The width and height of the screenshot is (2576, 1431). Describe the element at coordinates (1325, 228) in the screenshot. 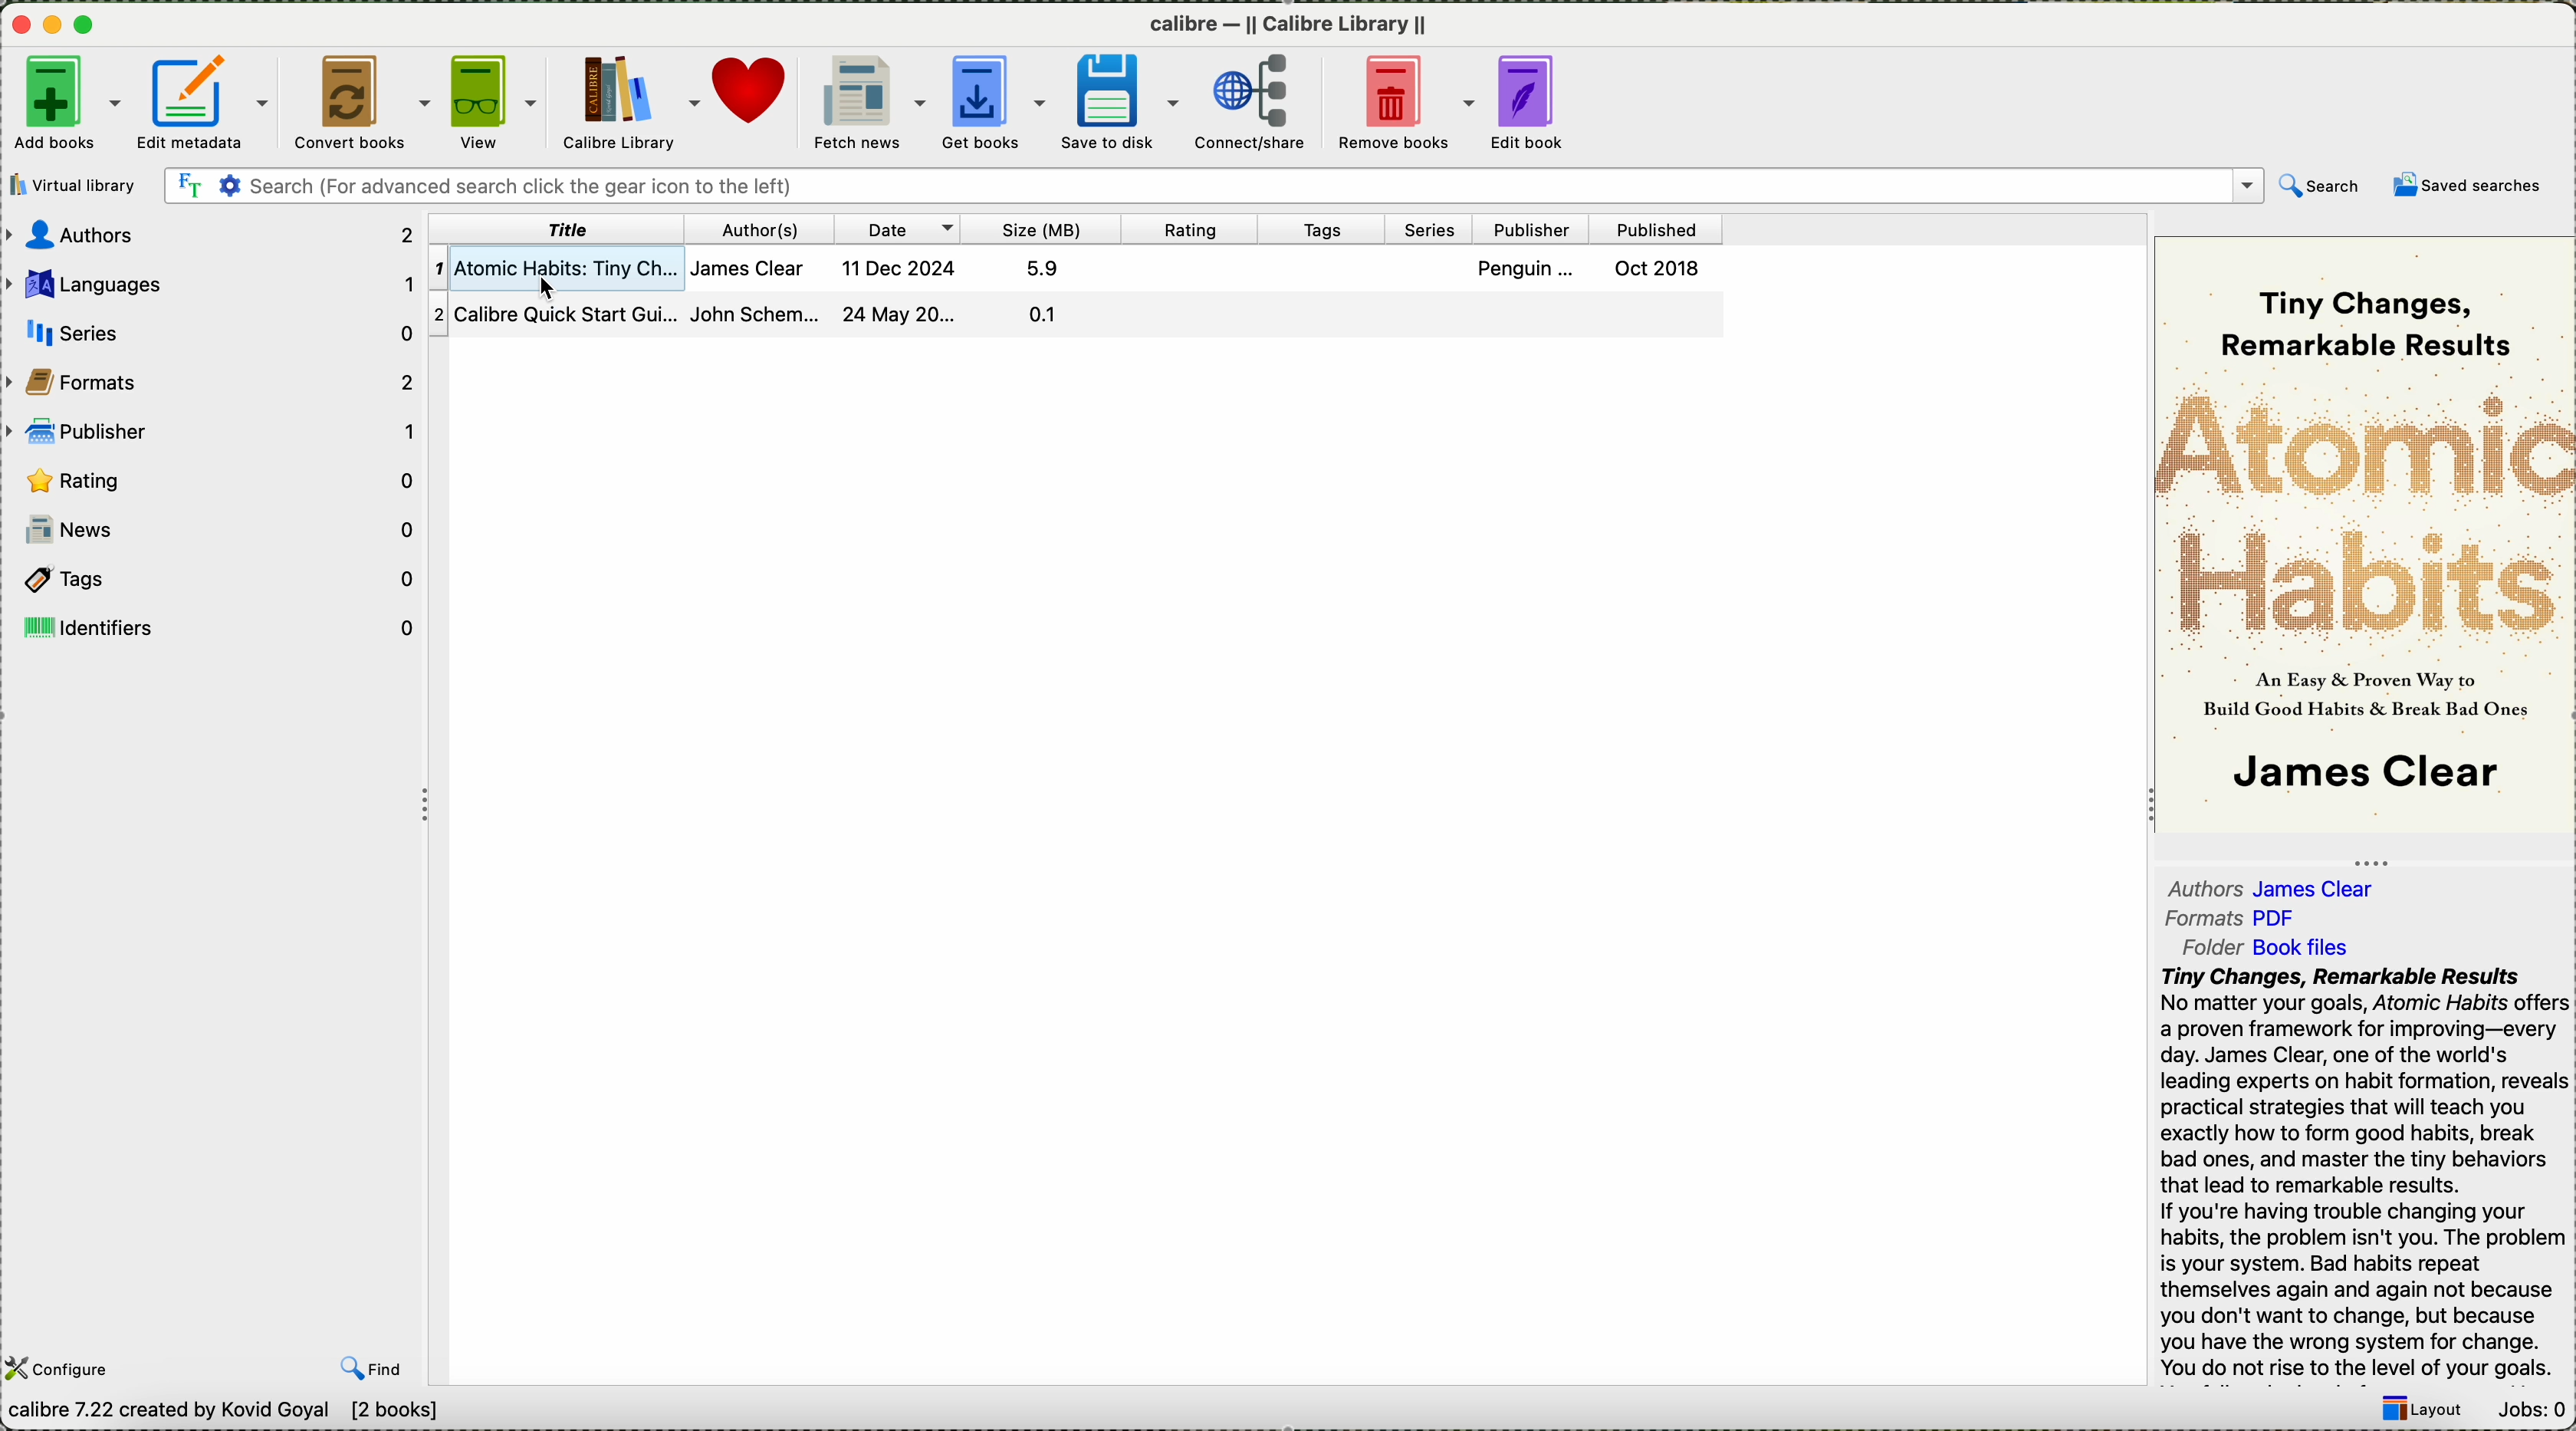

I see `tags` at that location.